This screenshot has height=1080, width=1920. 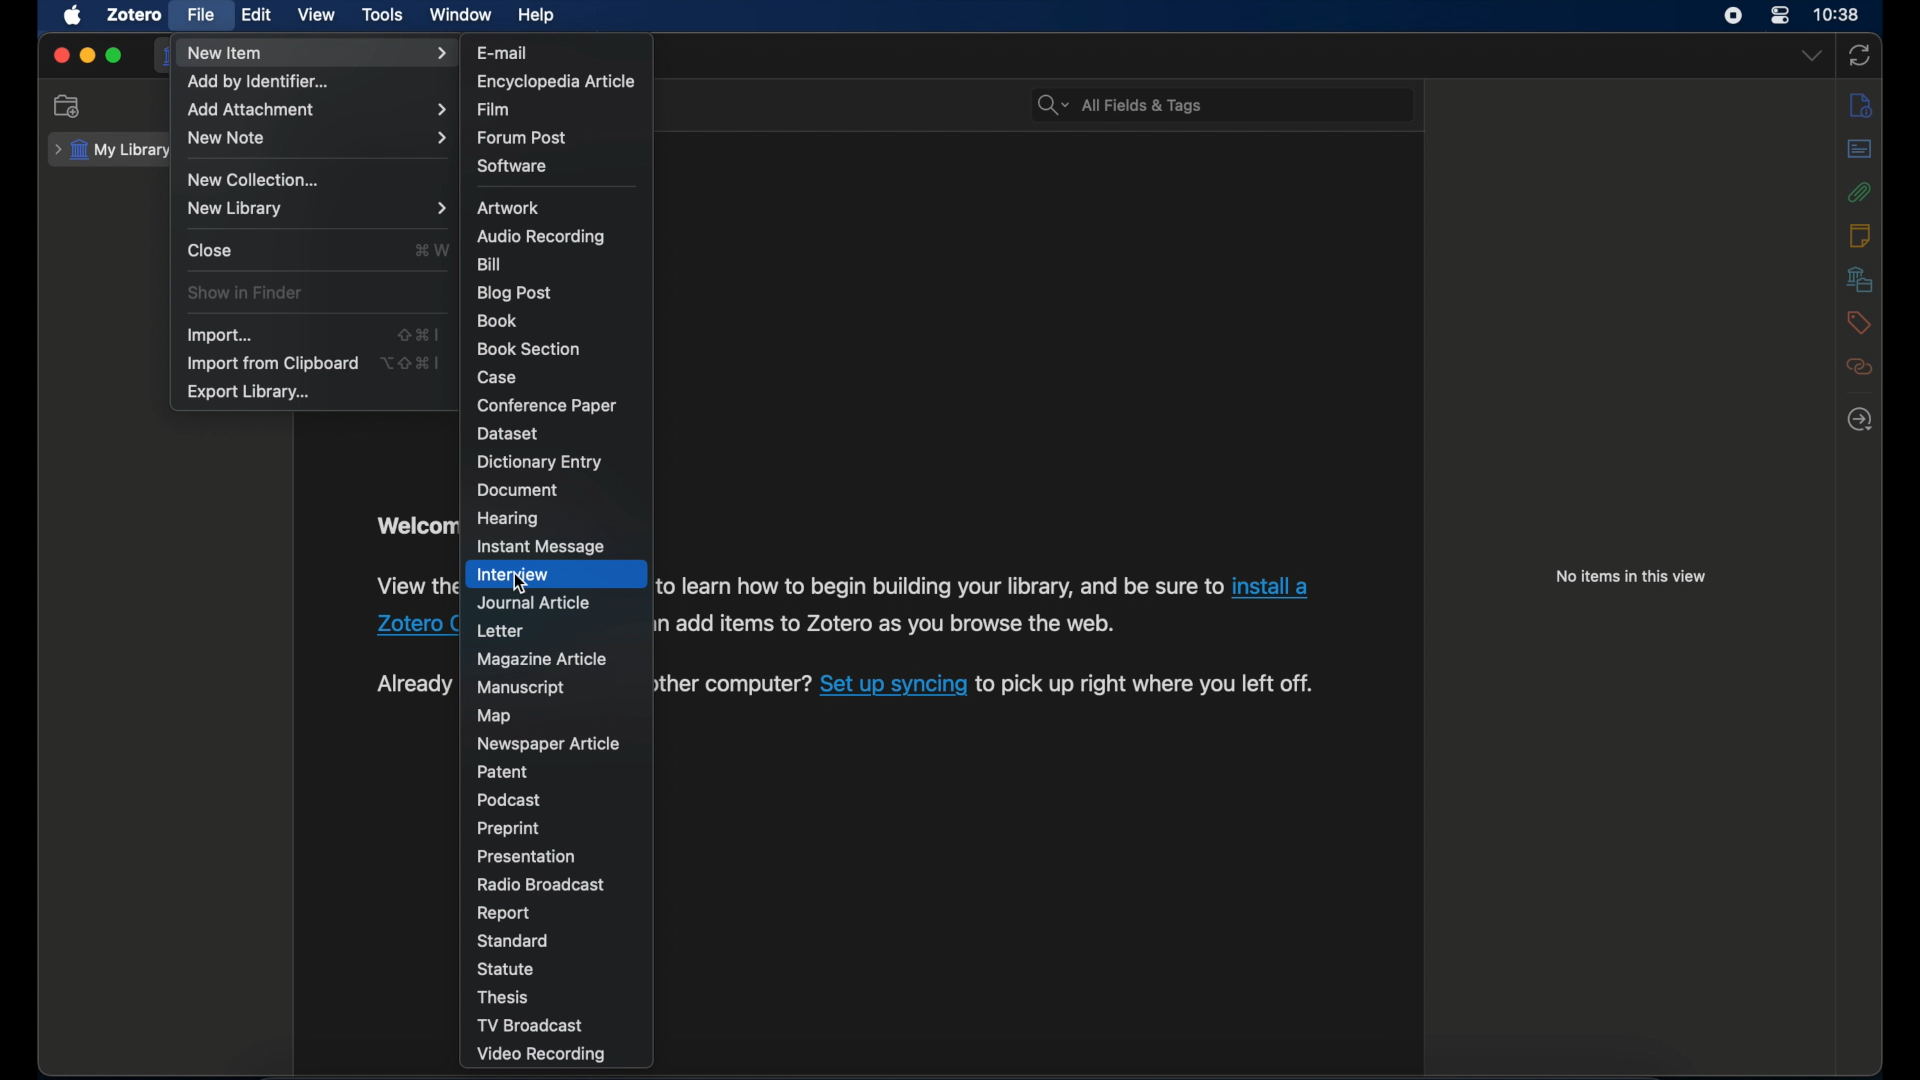 I want to click on report, so click(x=505, y=914).